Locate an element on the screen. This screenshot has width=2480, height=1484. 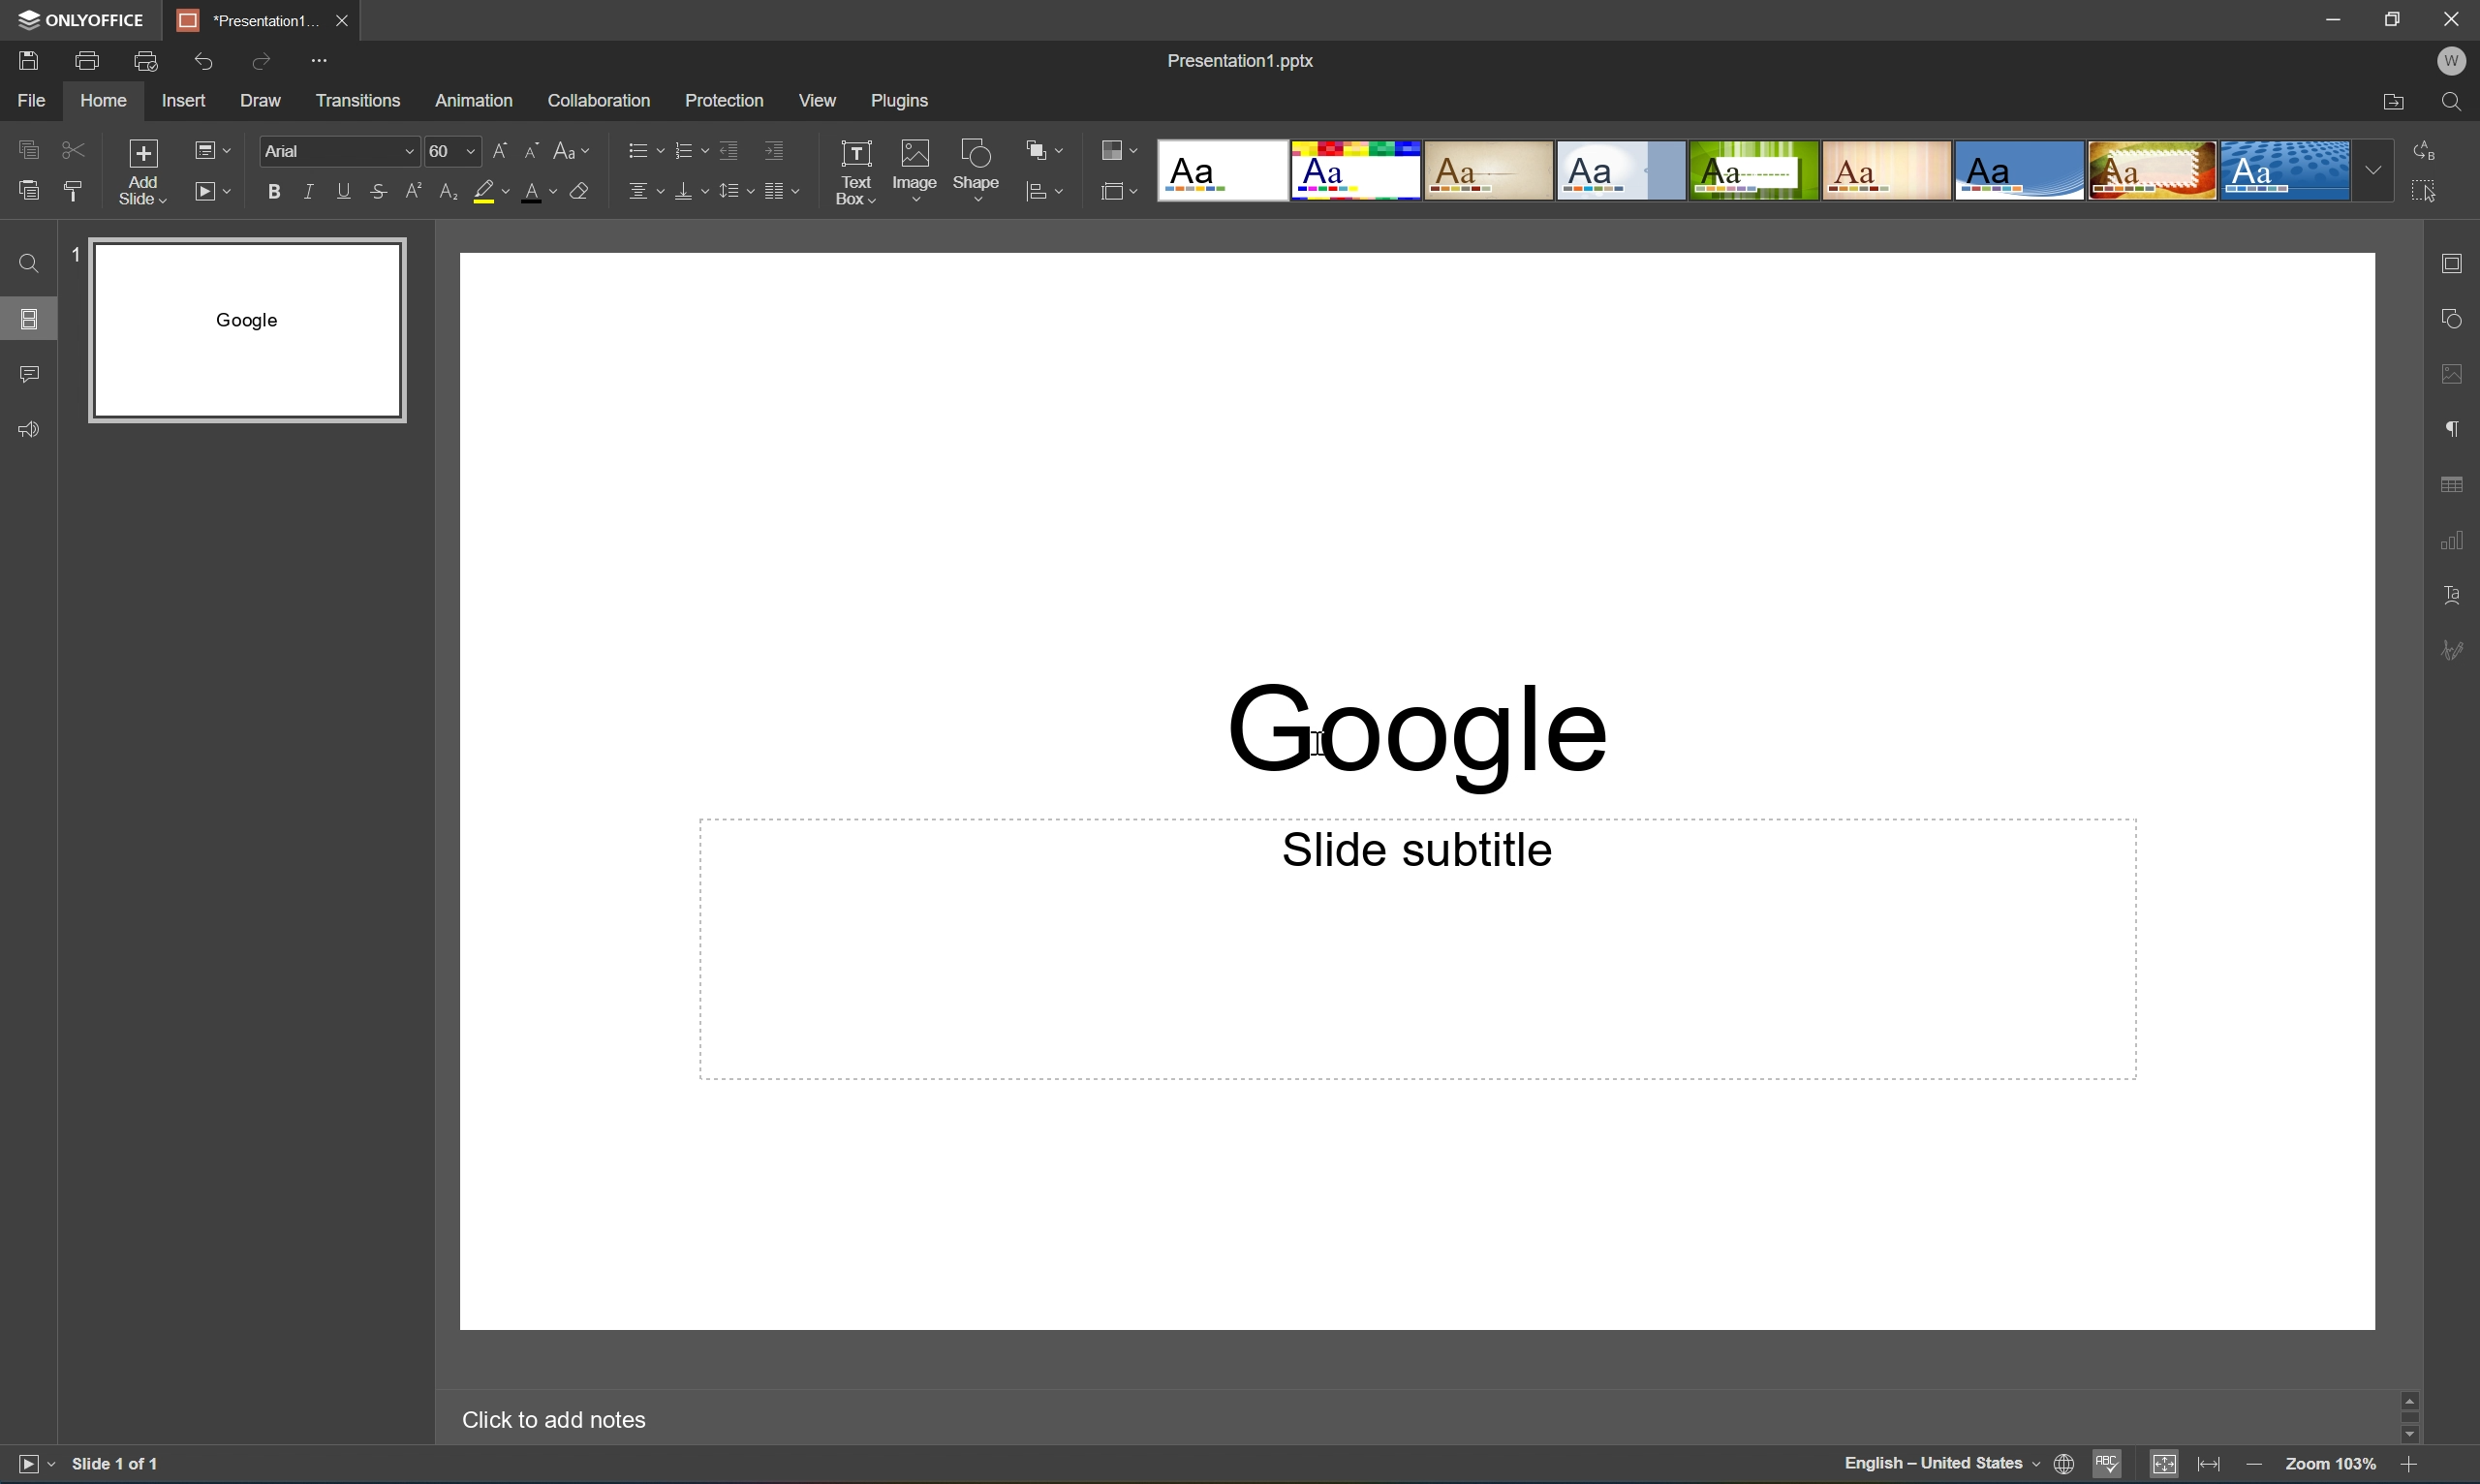
Lines is located at coordinates (1886, 171).